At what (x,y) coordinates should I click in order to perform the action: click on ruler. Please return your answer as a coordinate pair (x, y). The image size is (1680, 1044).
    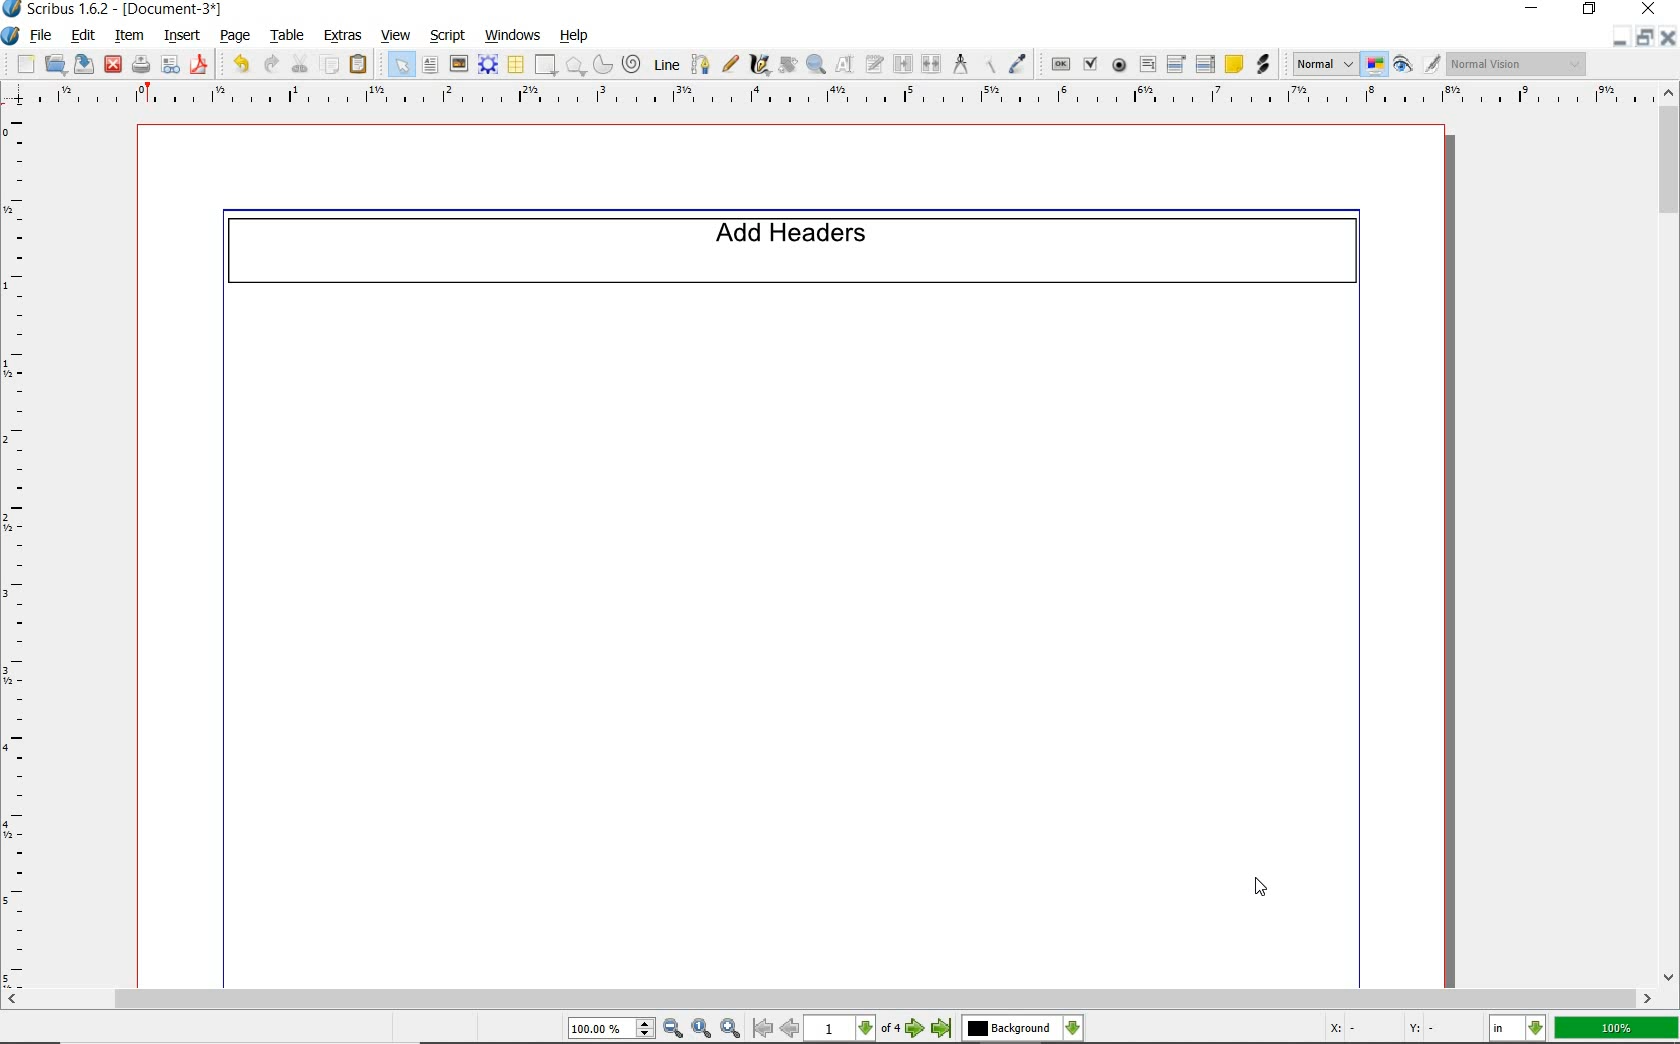
    Looking at the image, I should click on (832, 100).